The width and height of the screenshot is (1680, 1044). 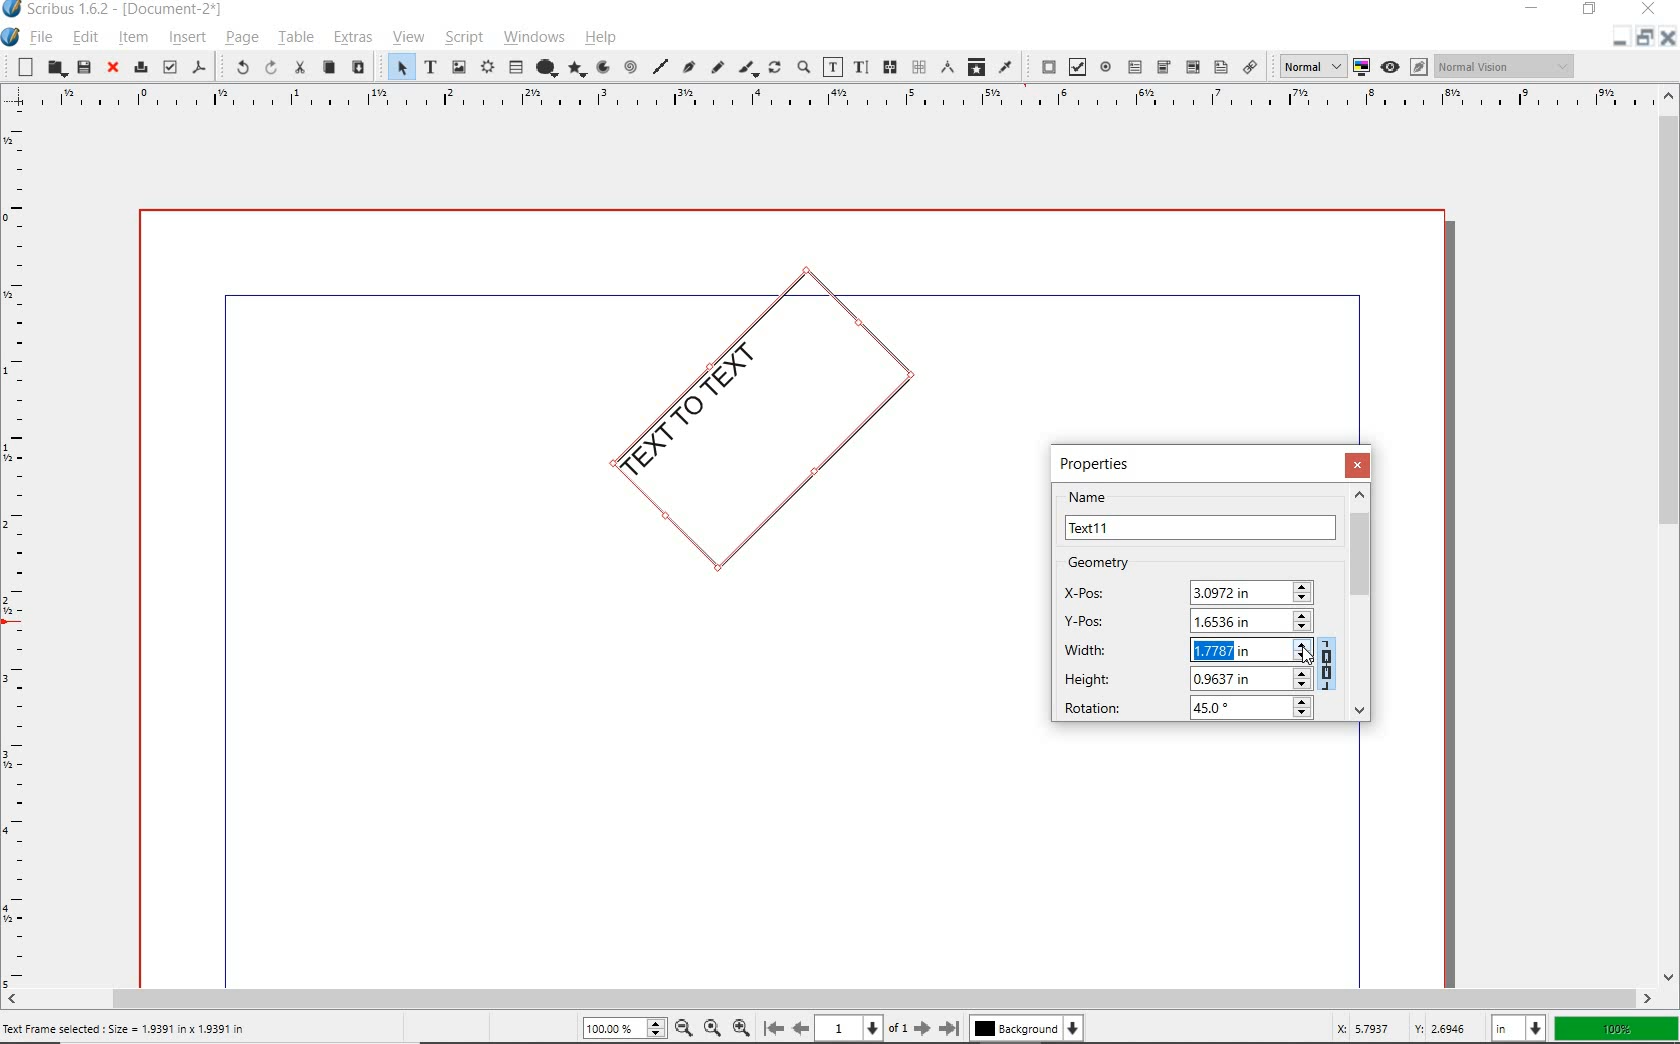 I want to click on item, so click(x=131, y=38).